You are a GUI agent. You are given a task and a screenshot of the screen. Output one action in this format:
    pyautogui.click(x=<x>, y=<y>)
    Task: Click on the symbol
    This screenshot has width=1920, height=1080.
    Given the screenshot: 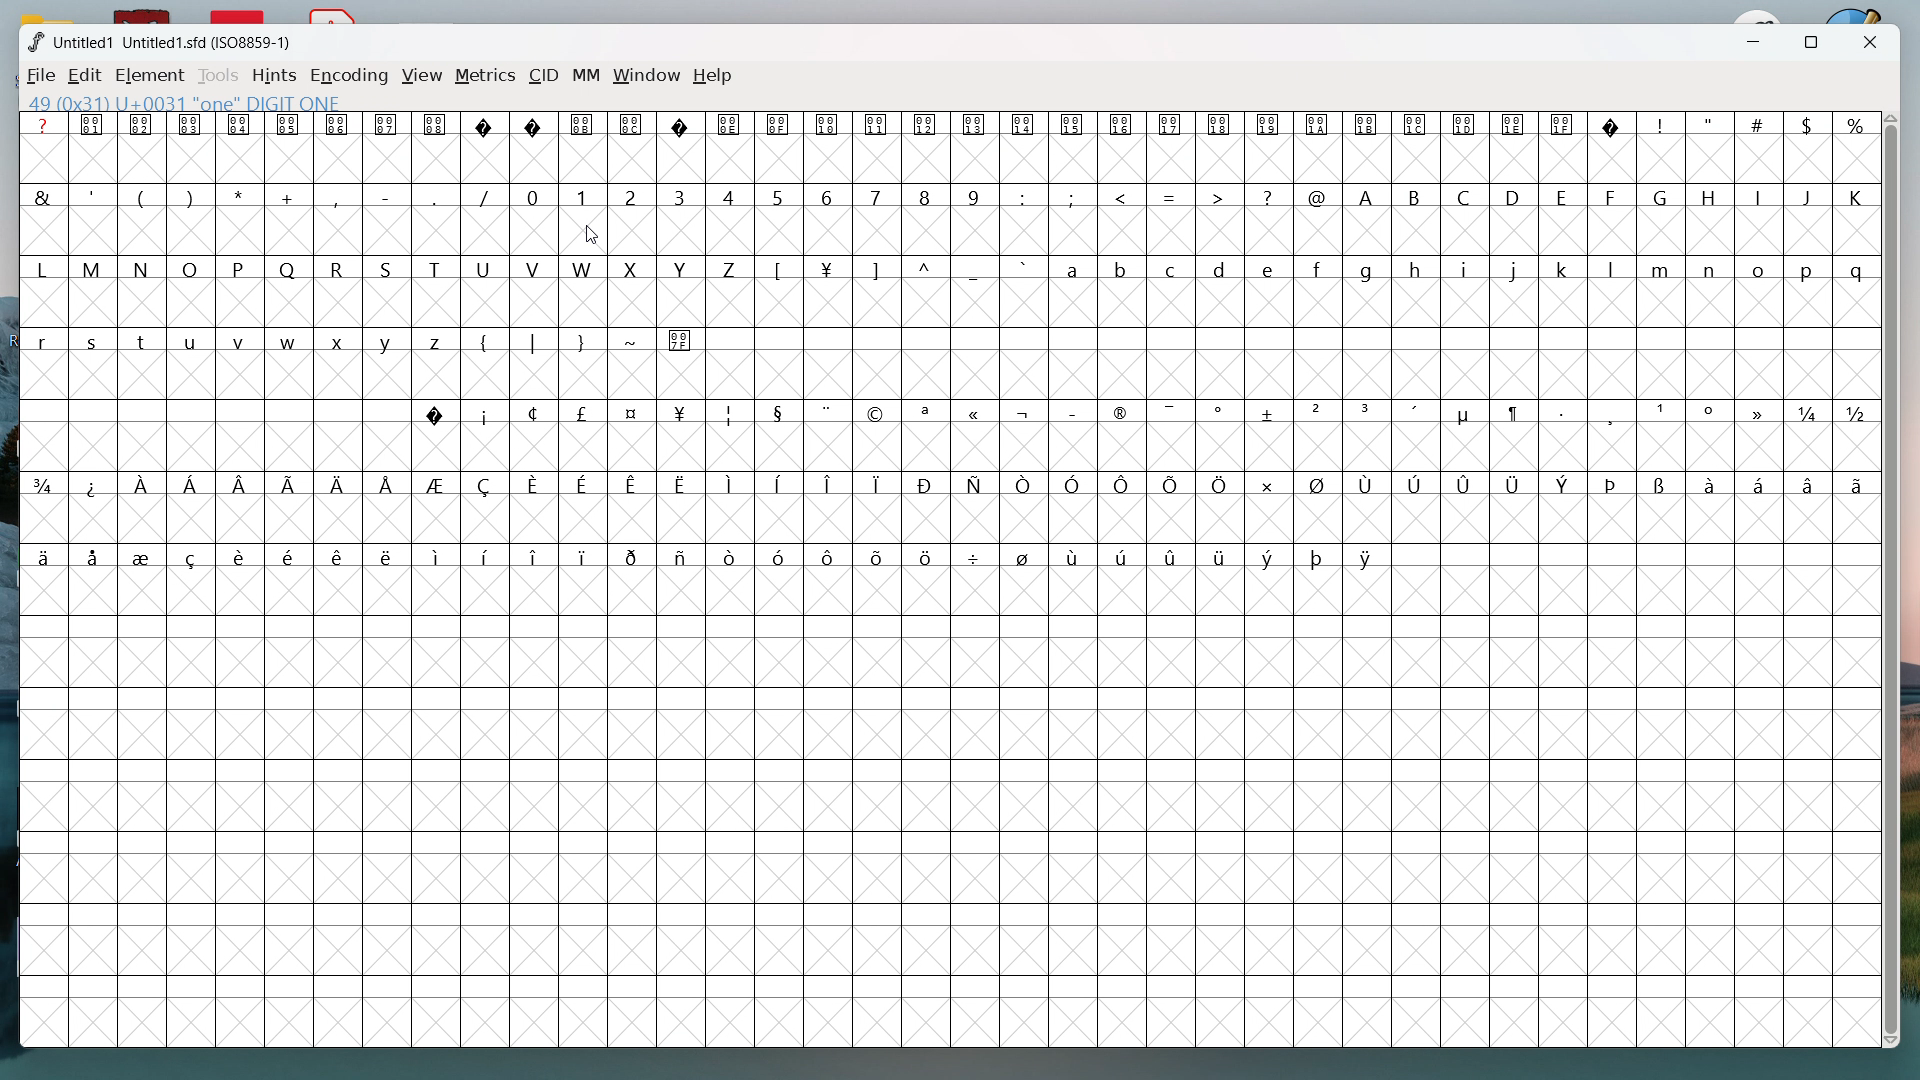 What is the action you would take?
    pyautogui.click(x=928, y=555)
    